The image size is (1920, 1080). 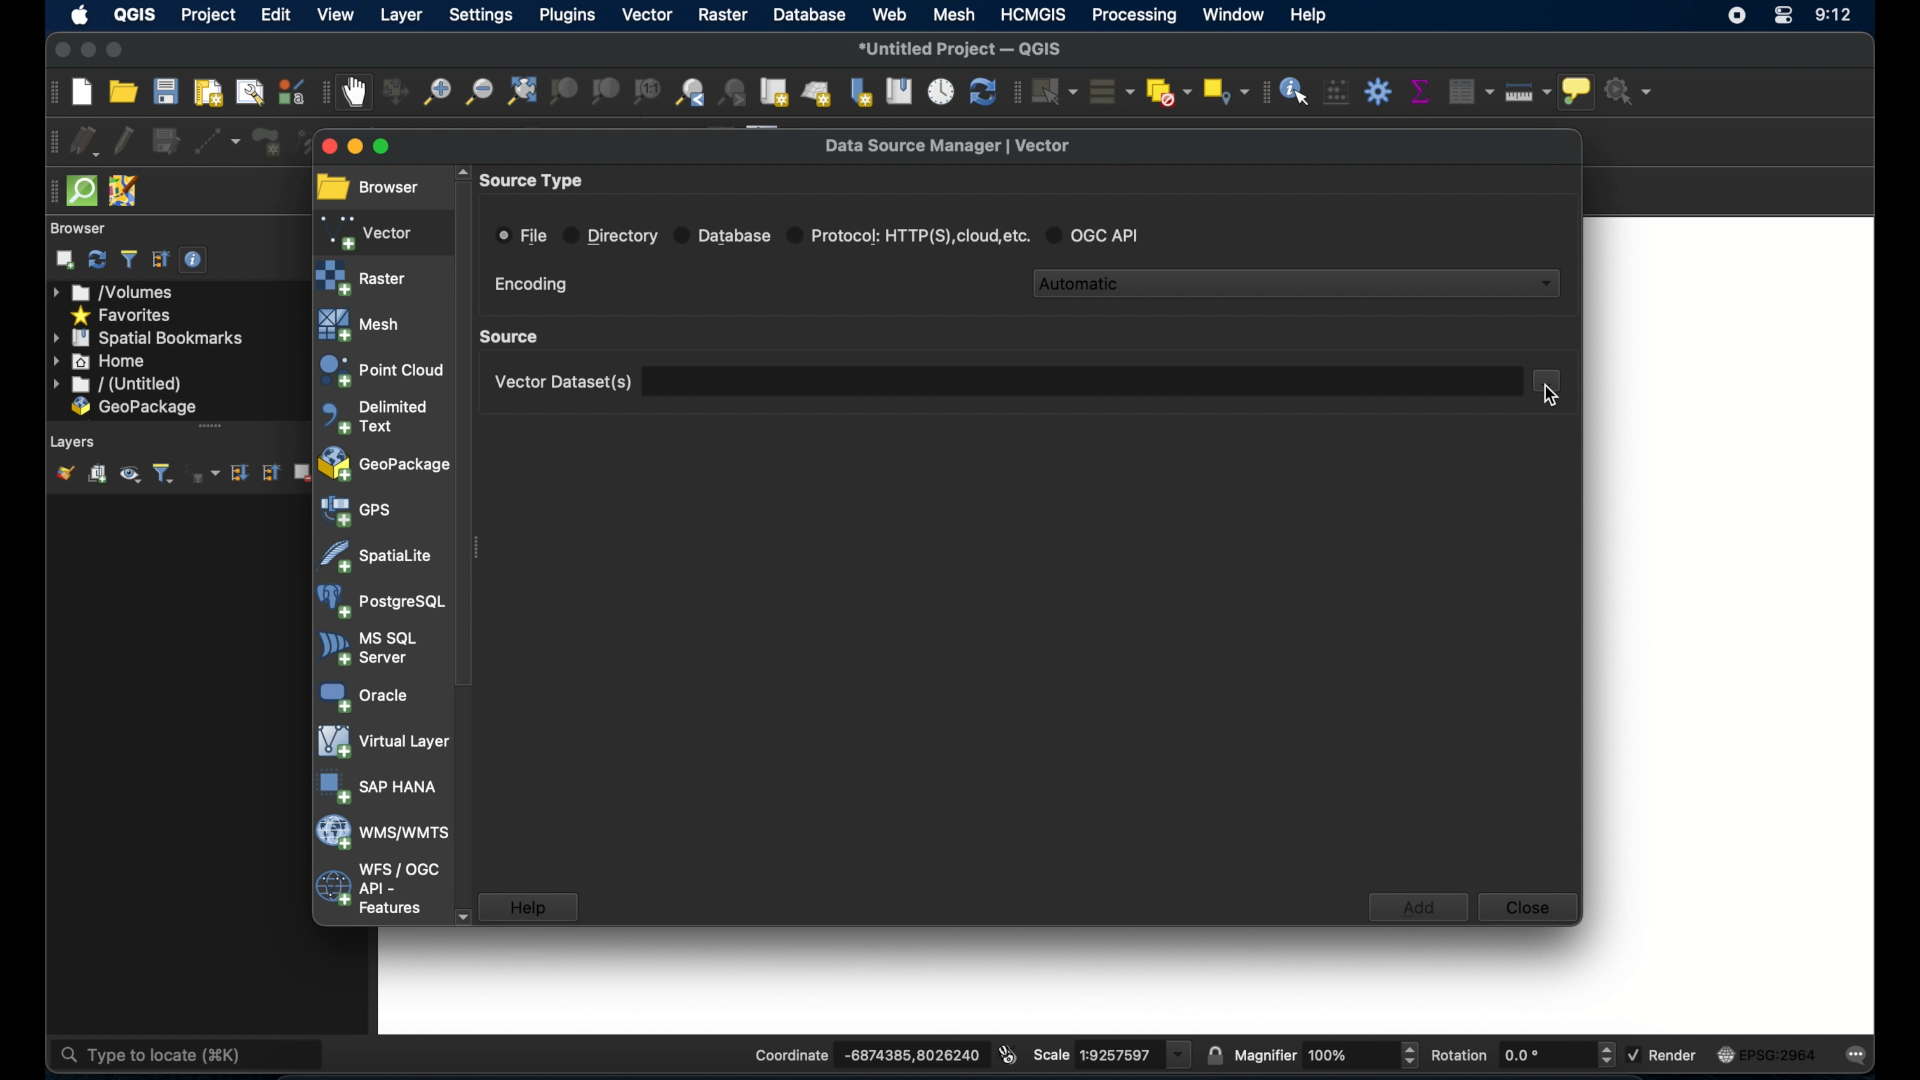 I want to click on lock scale, so click(x=1211, y=1054).